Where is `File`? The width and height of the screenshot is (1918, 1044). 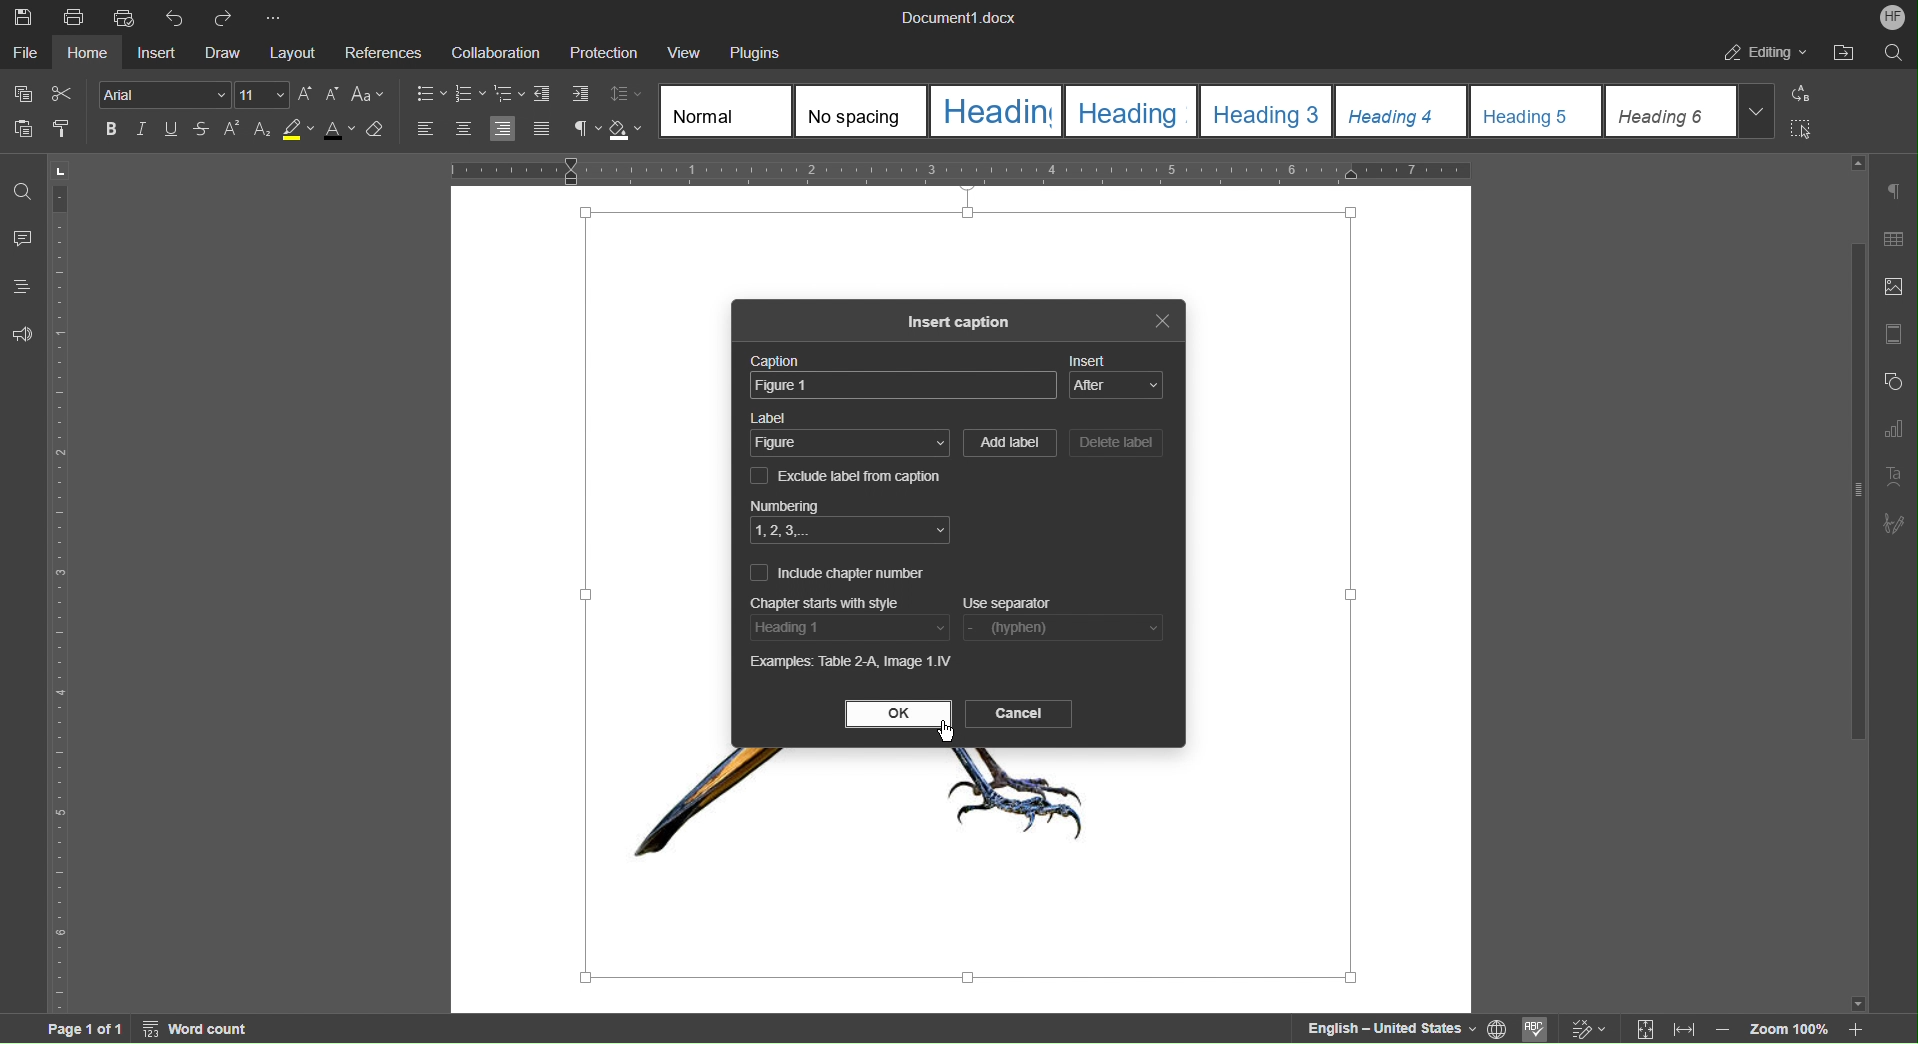
File is located at coordinates (28, 55).